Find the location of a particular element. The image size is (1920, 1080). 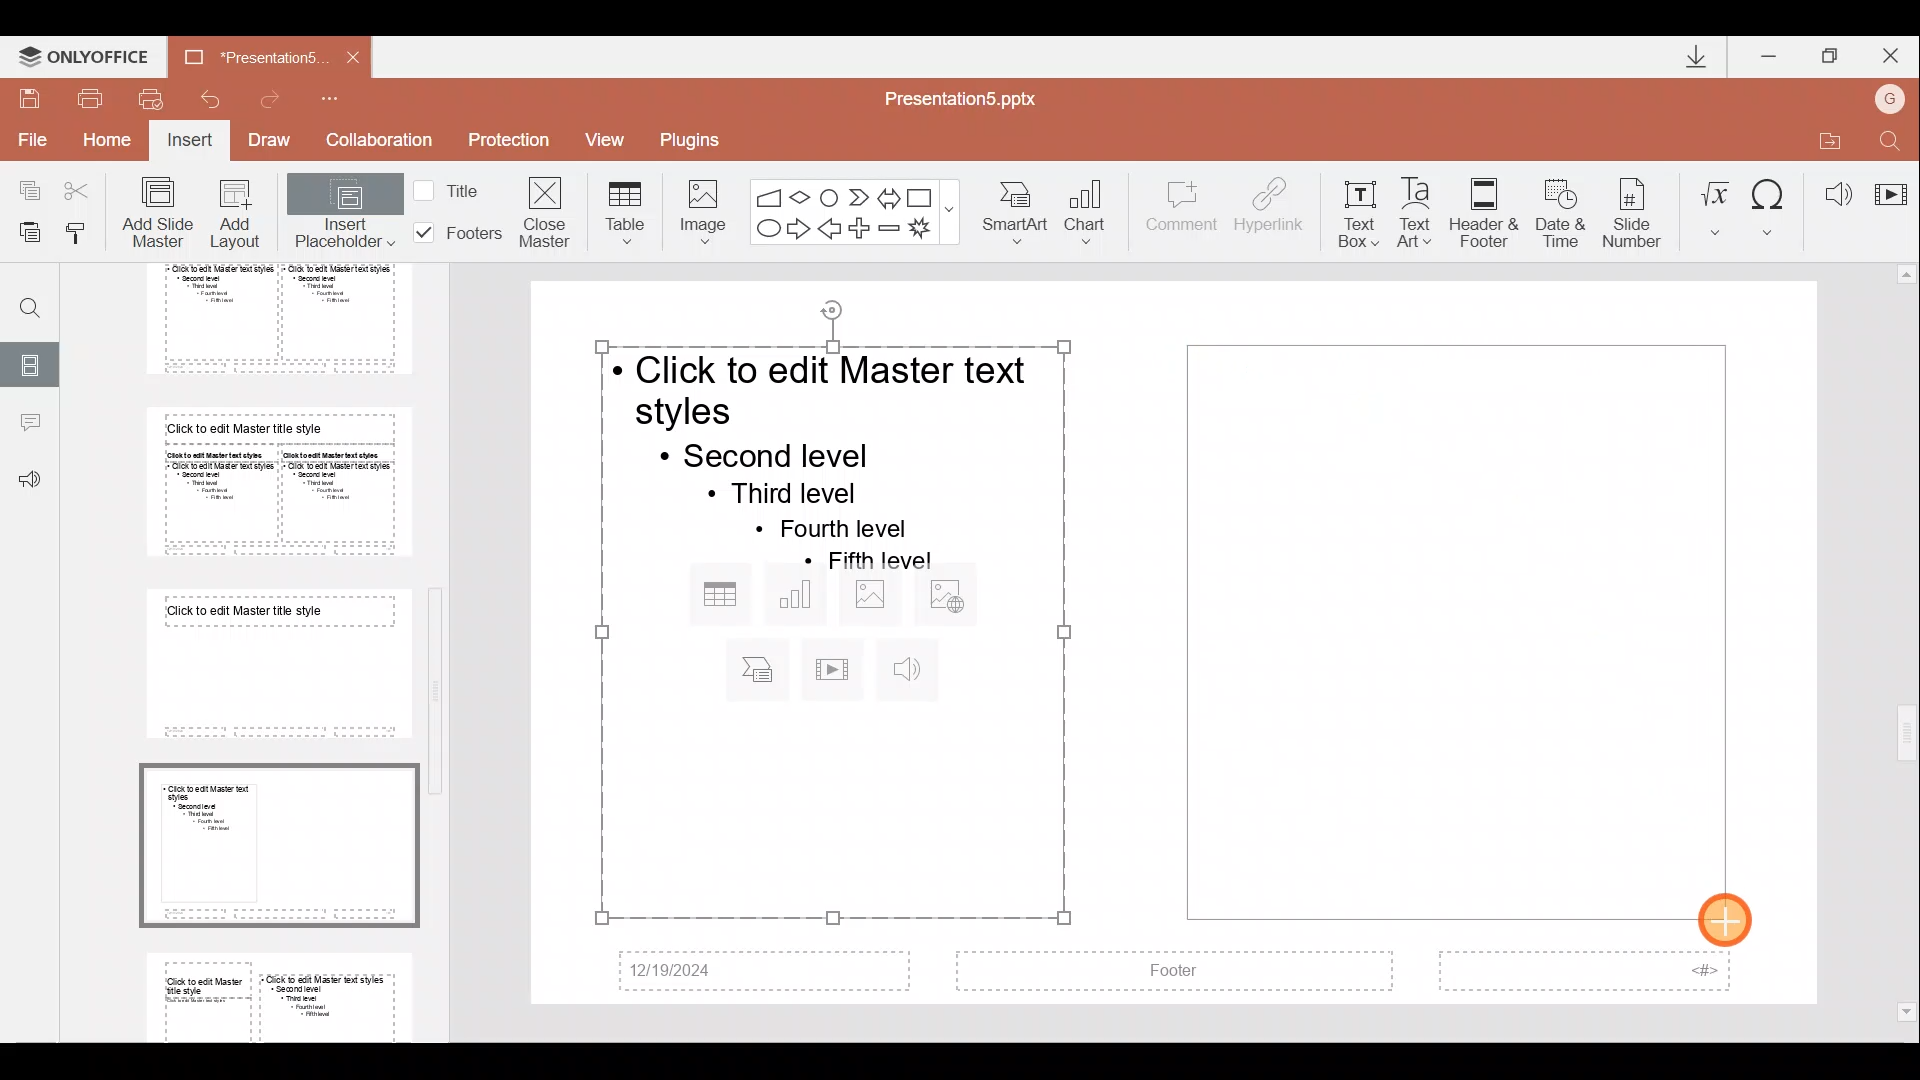

Flow chart-decision is located at coordinates (803, 197).